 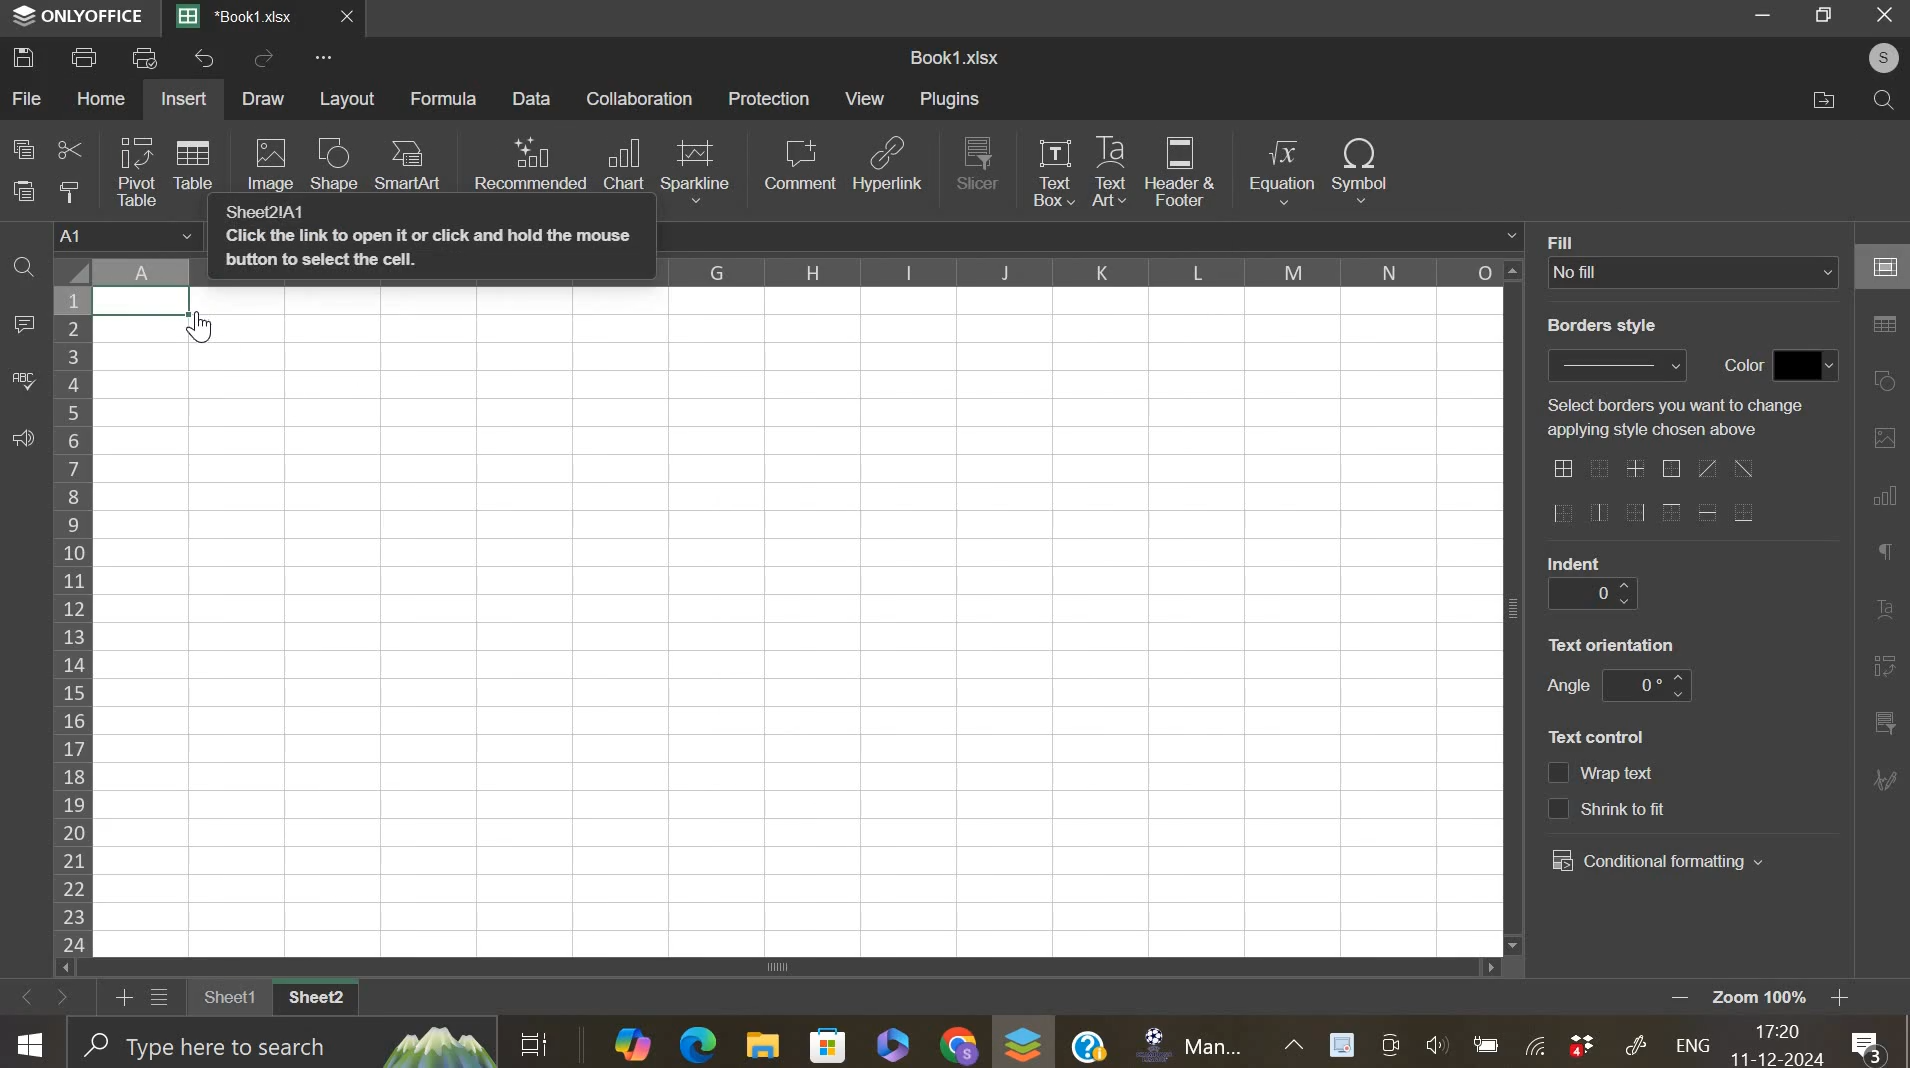 I want to click on recommend chart, so click(x=531, y=163).